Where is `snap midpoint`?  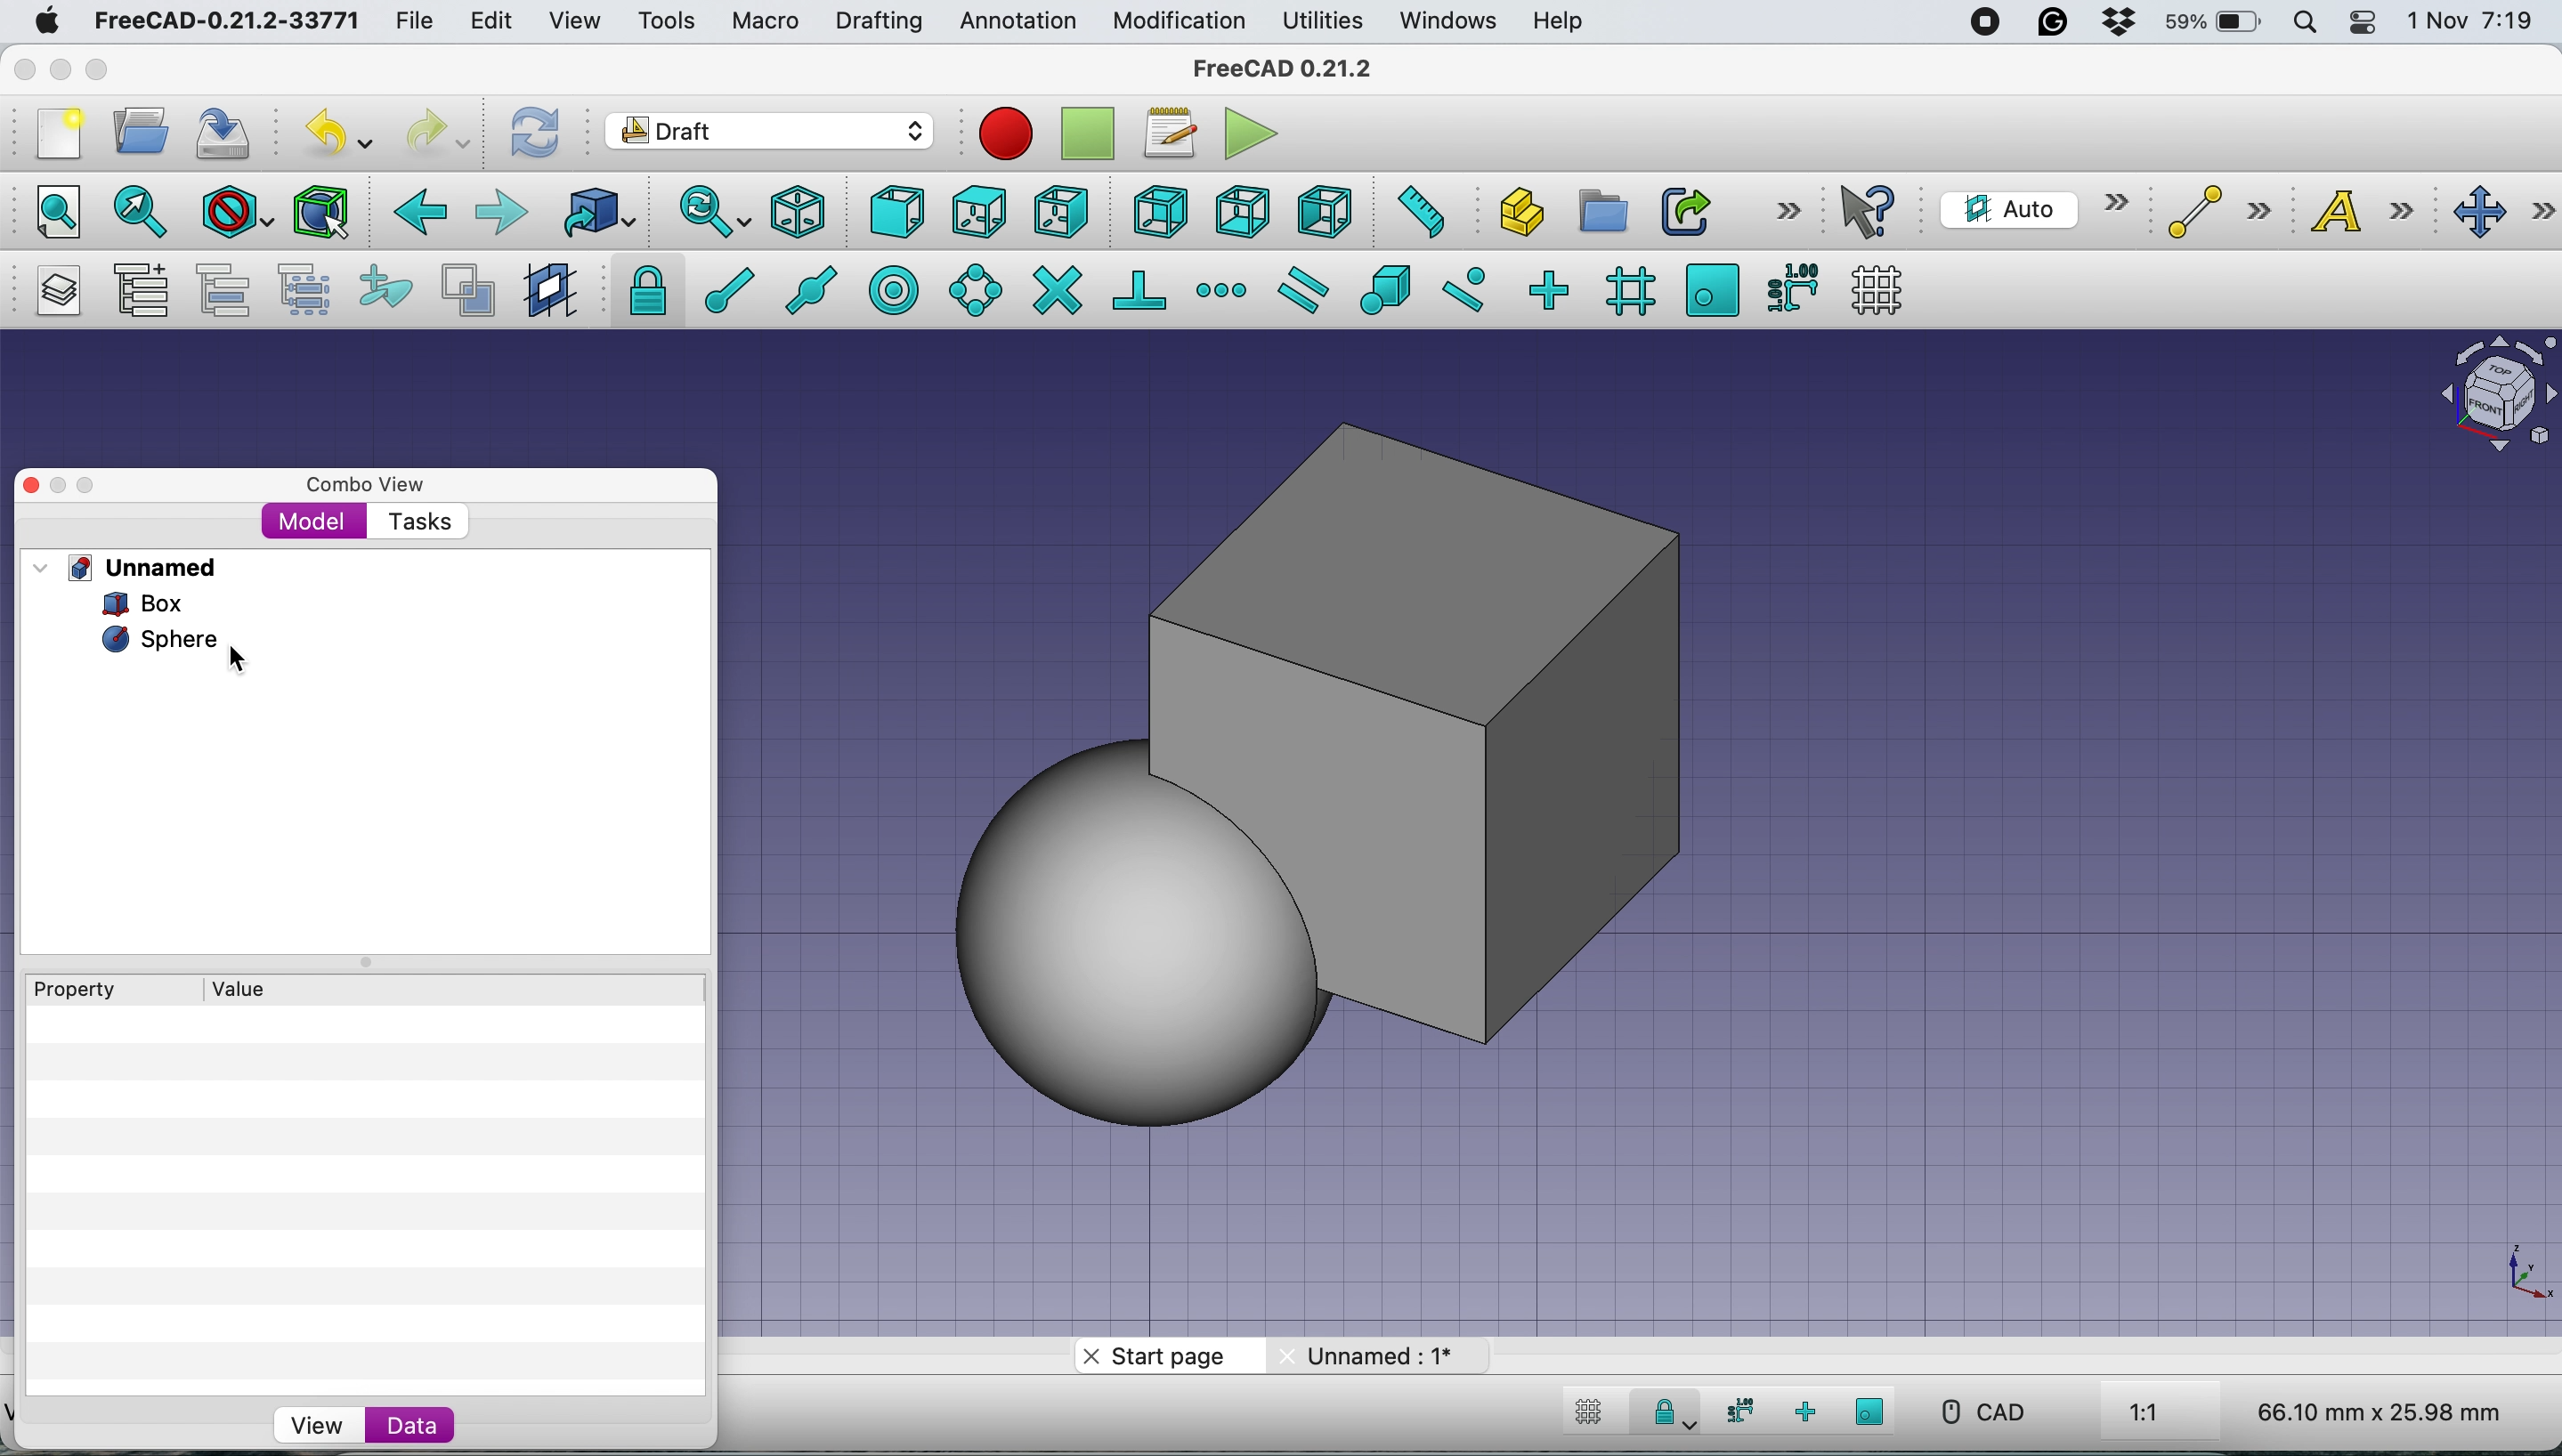 snap midpoint is located at coordinates (804, 289).